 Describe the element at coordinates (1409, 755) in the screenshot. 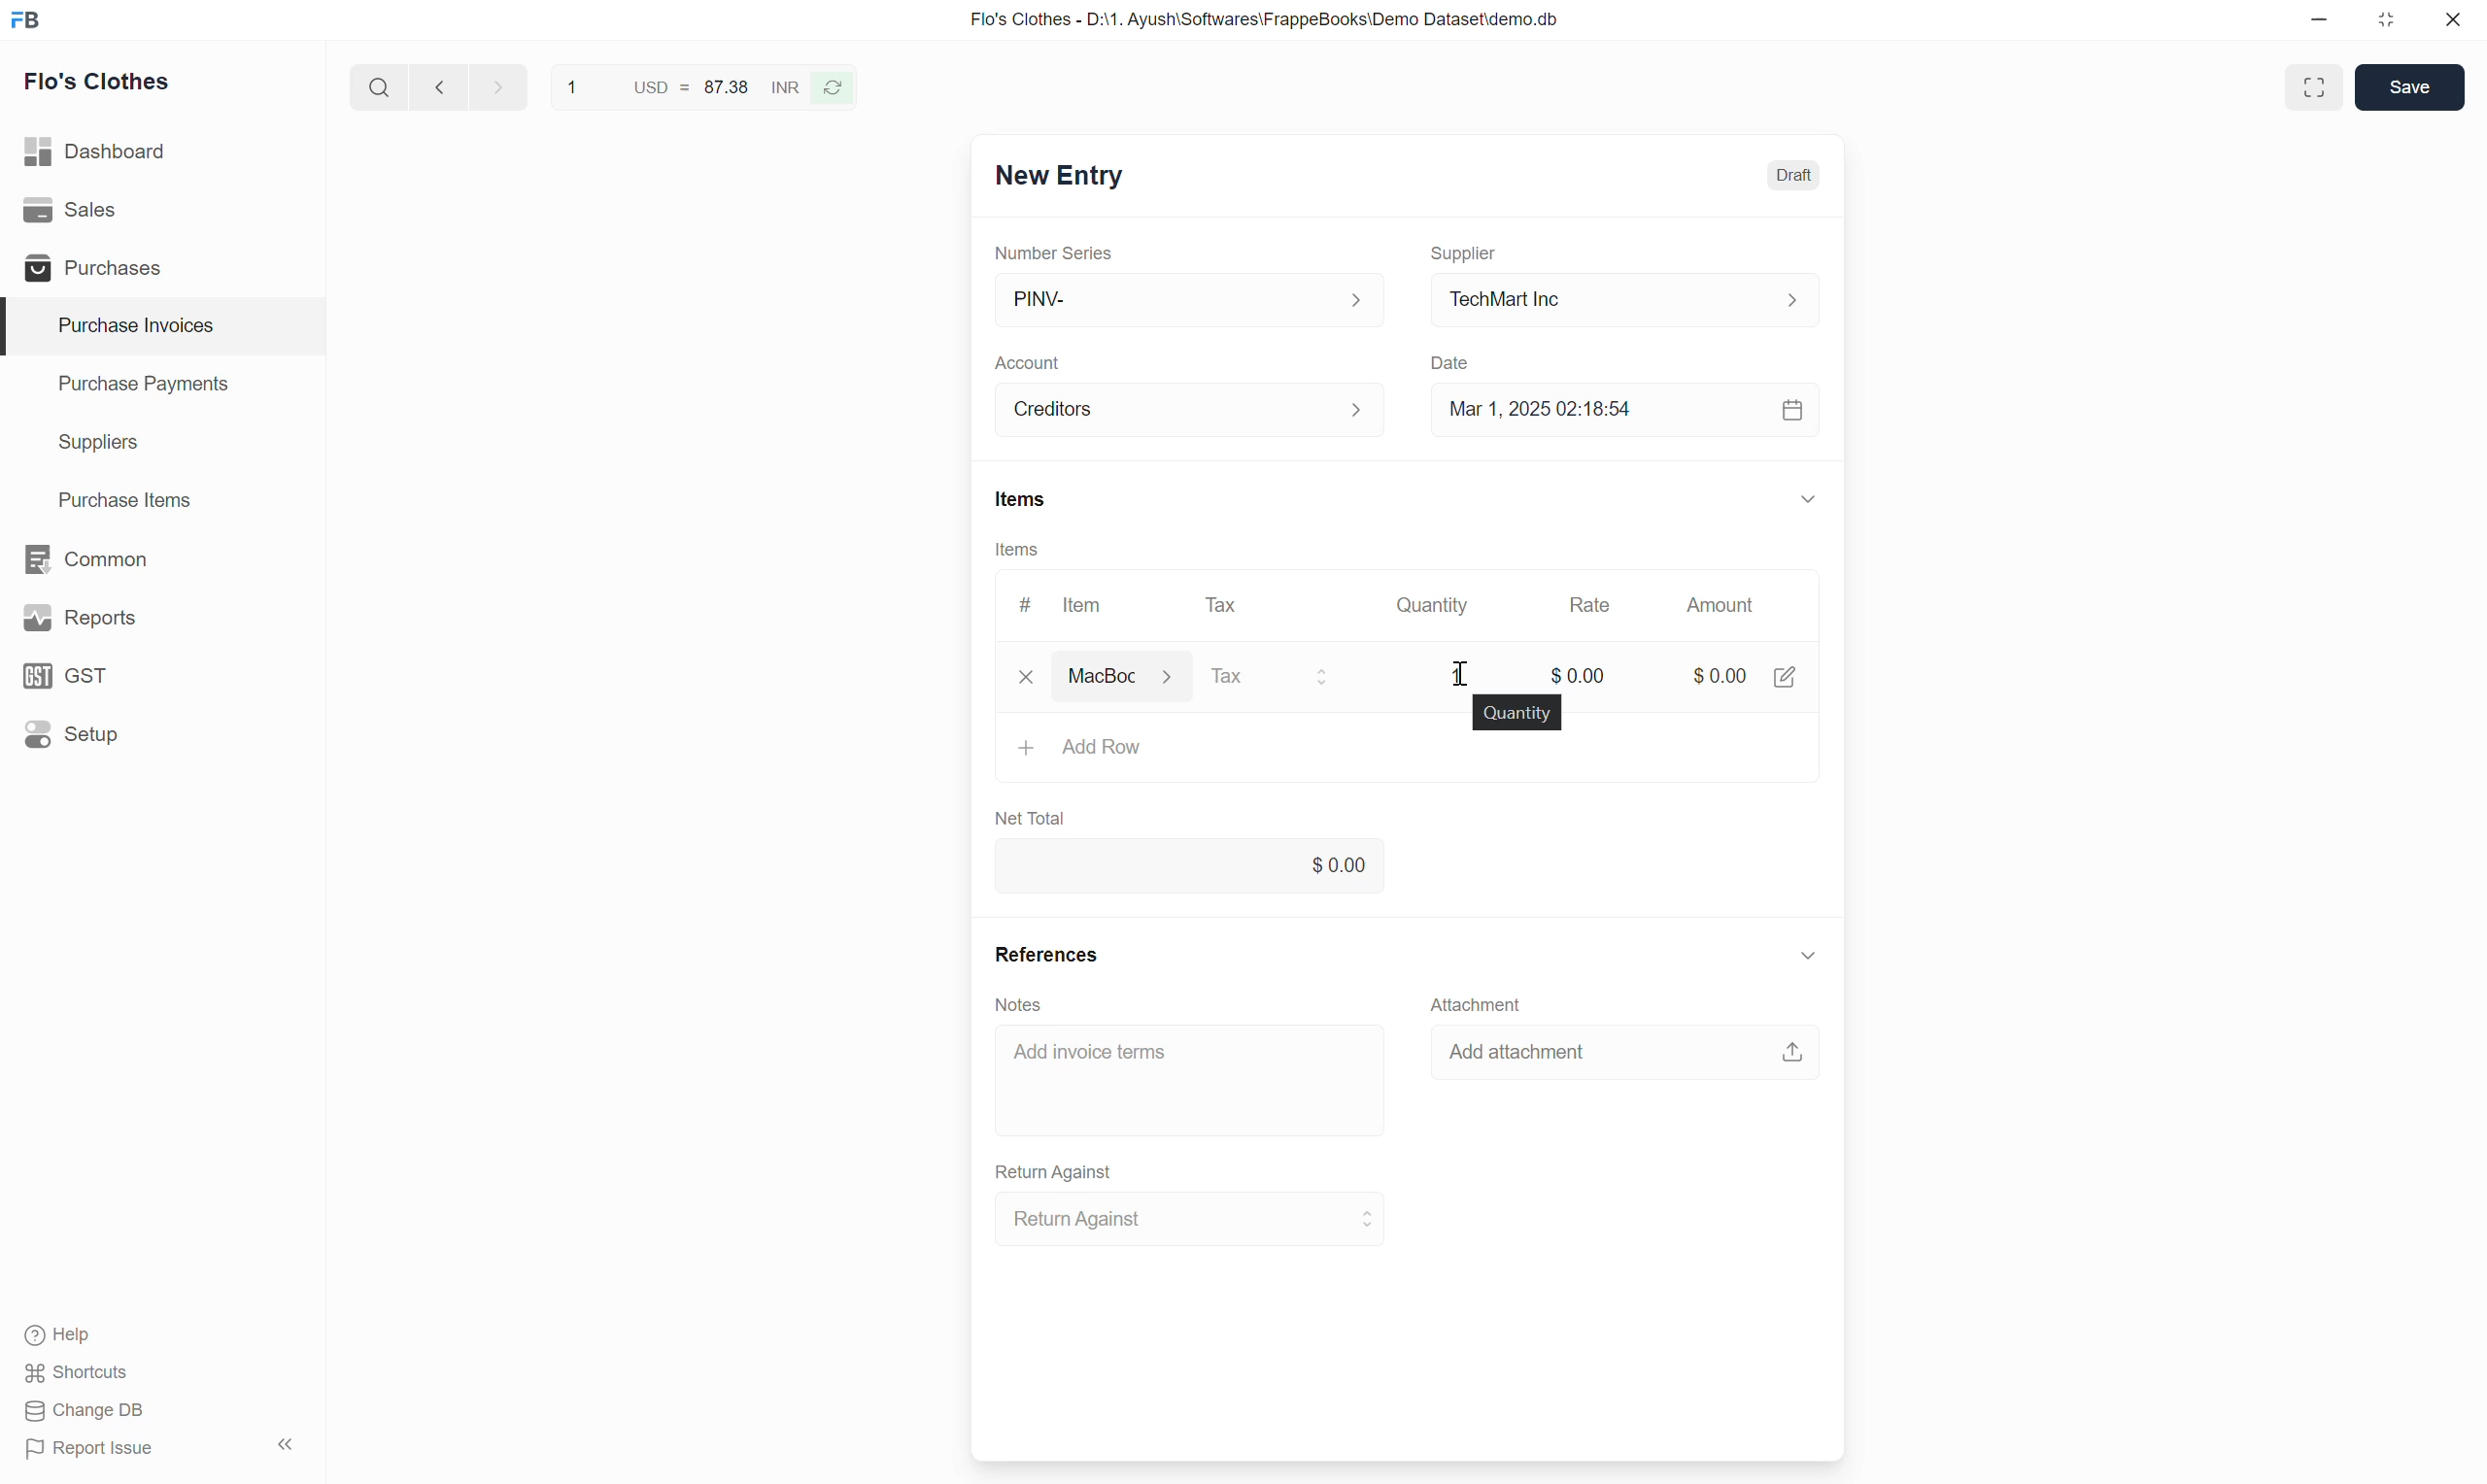

I see `Add Row` at that location.